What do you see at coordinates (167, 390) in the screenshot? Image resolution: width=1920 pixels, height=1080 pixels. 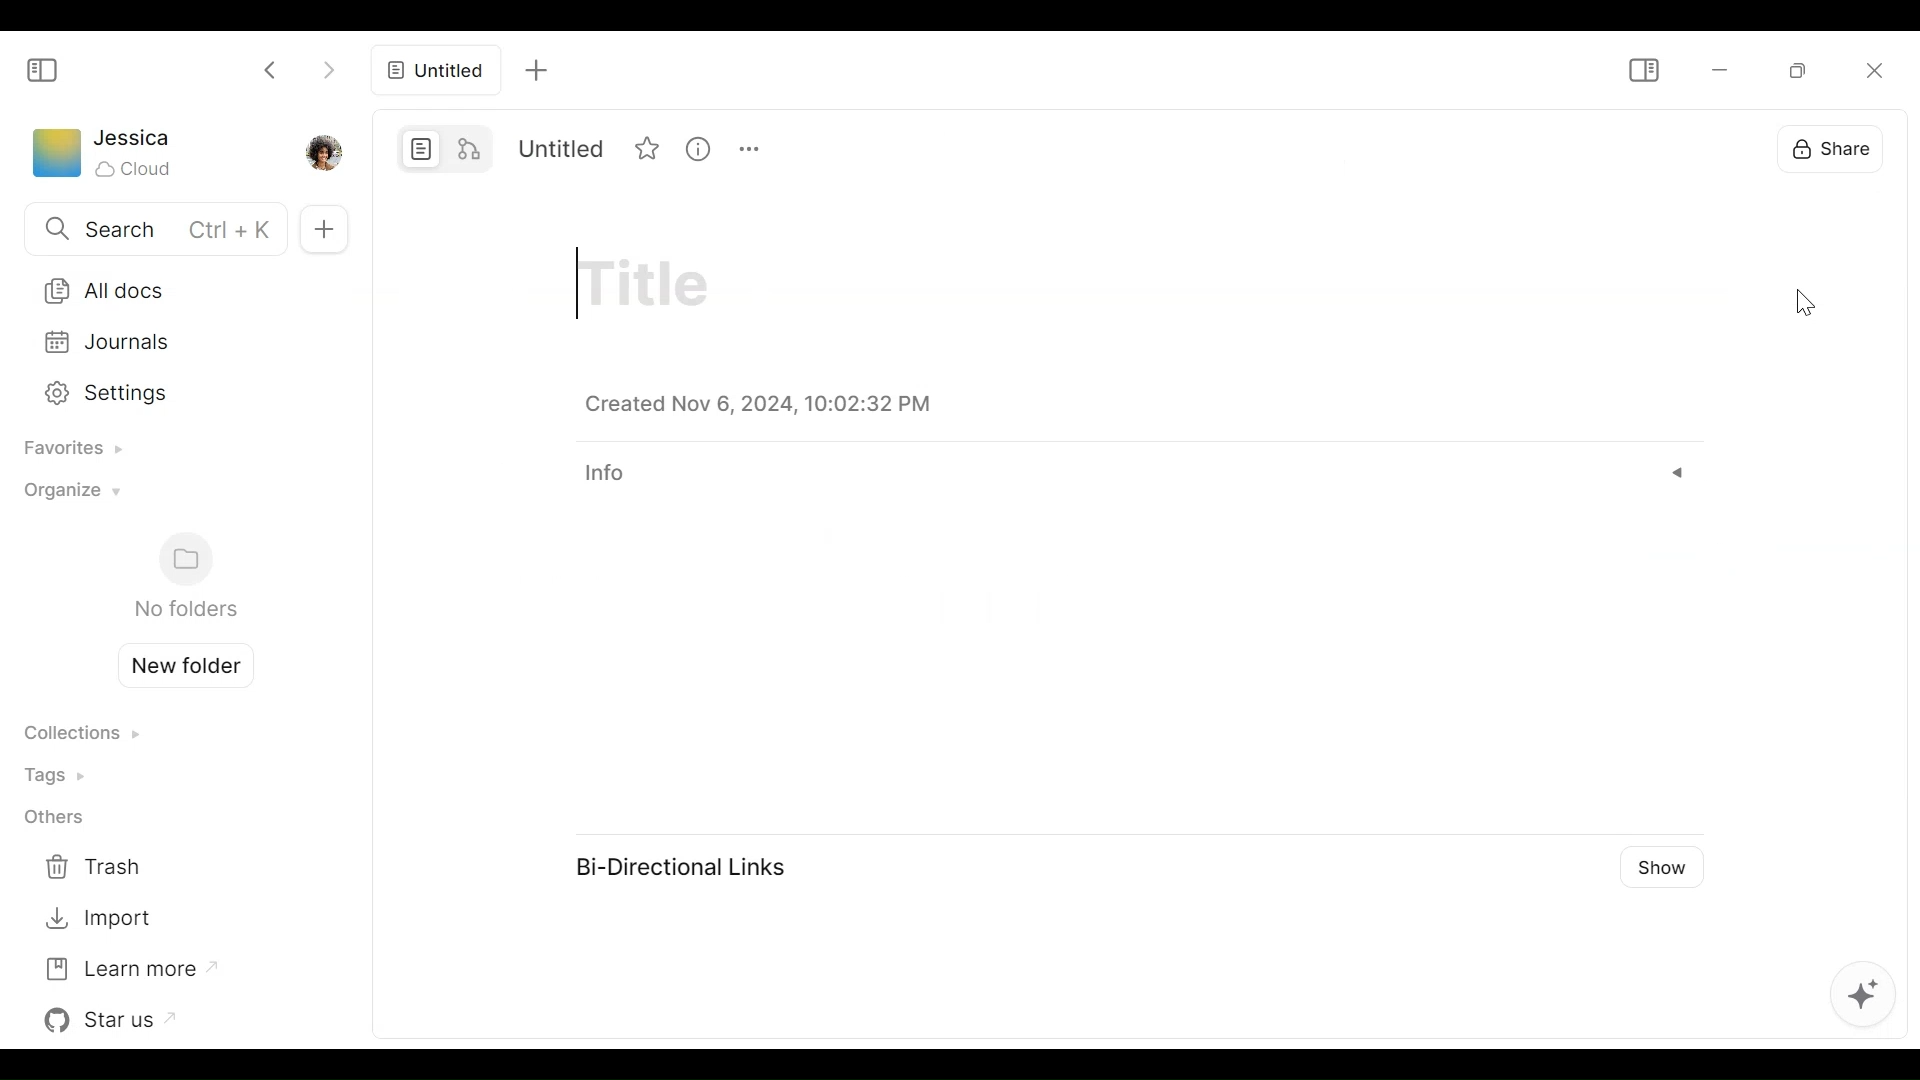 I see `Settings` at bounding box center [167, 390].